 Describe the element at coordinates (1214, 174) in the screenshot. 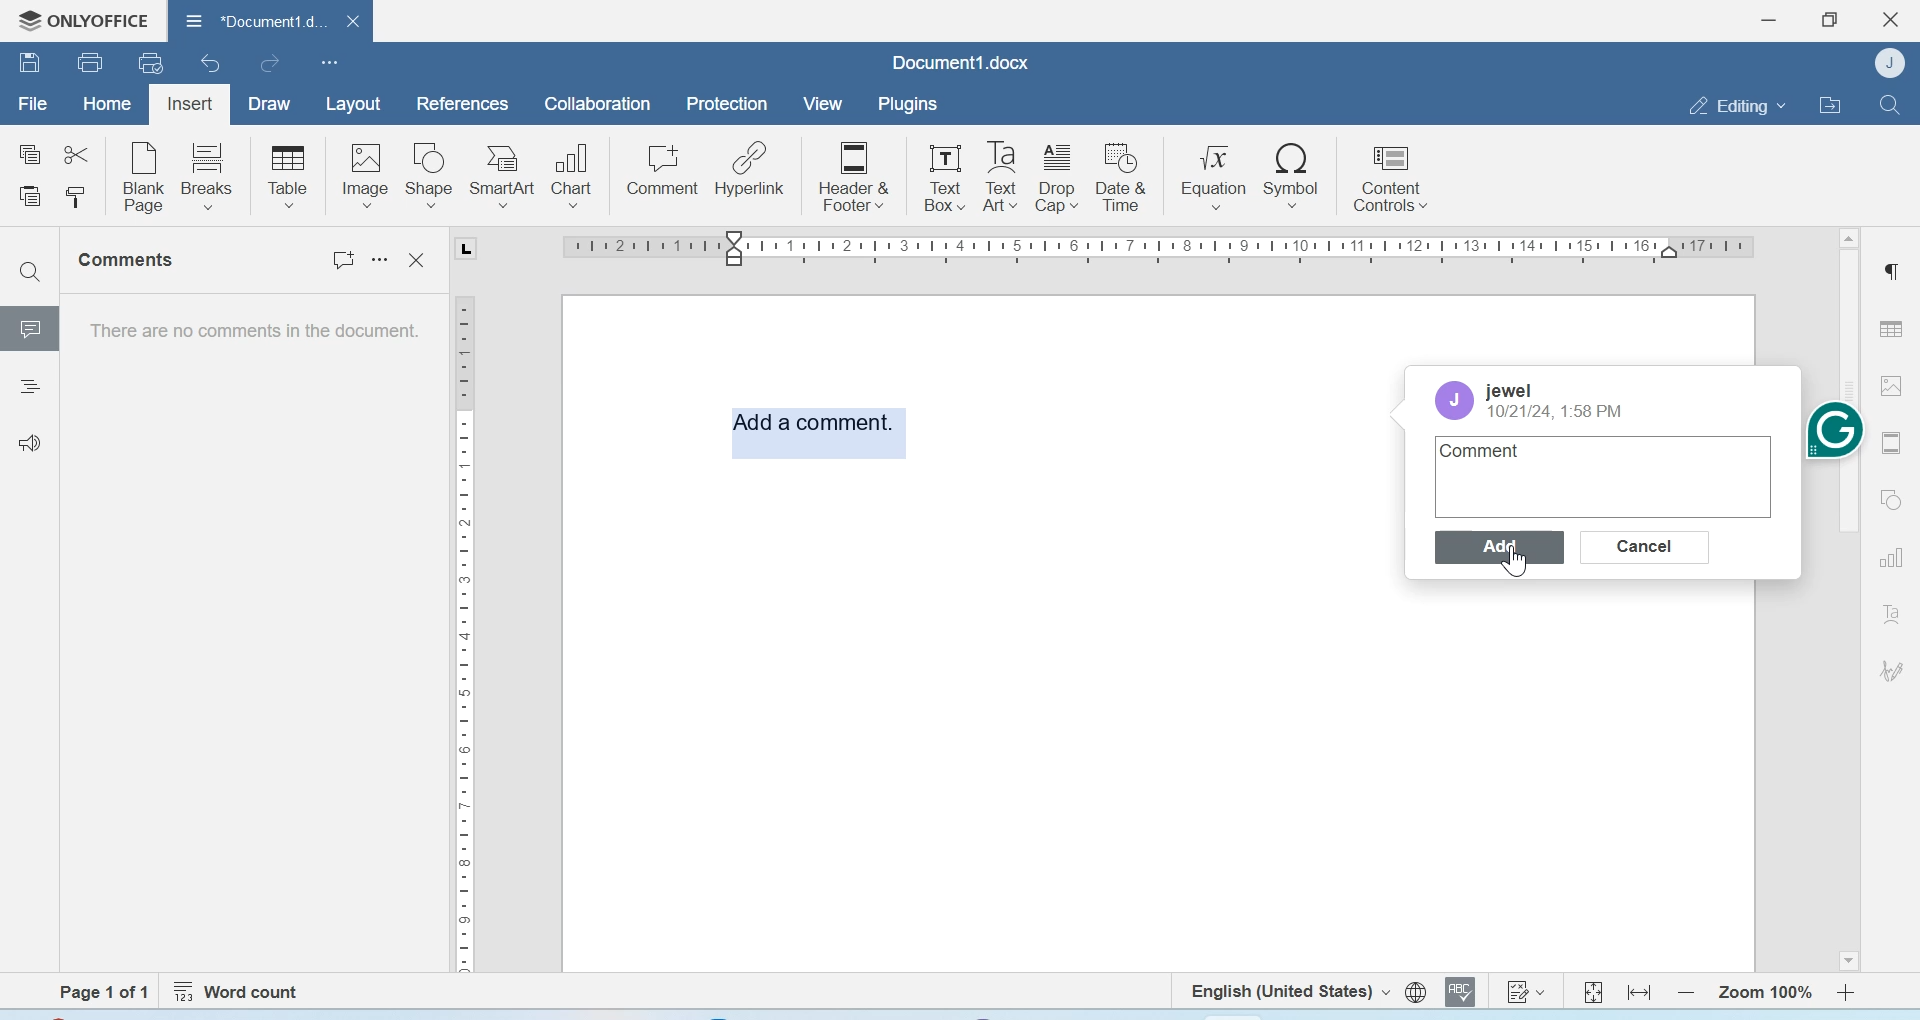

I see `Equation` at that location.